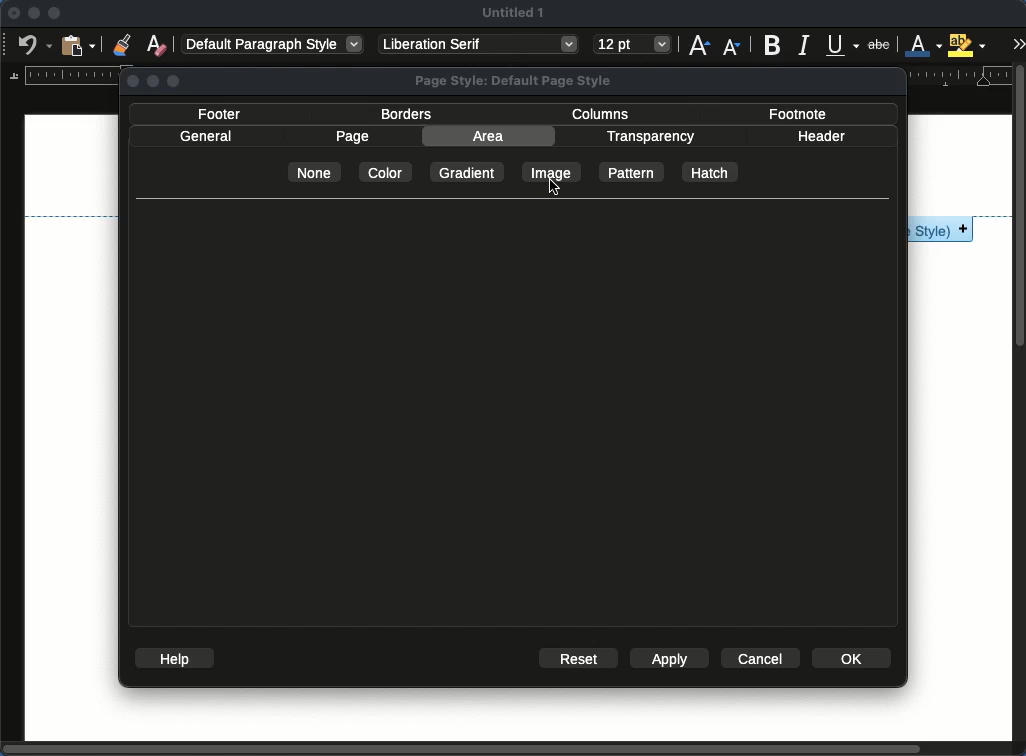  What do you see at coordinates (633, 43) in the screenshot?
I see `12 pt - size` at bounding box center [633, 43].